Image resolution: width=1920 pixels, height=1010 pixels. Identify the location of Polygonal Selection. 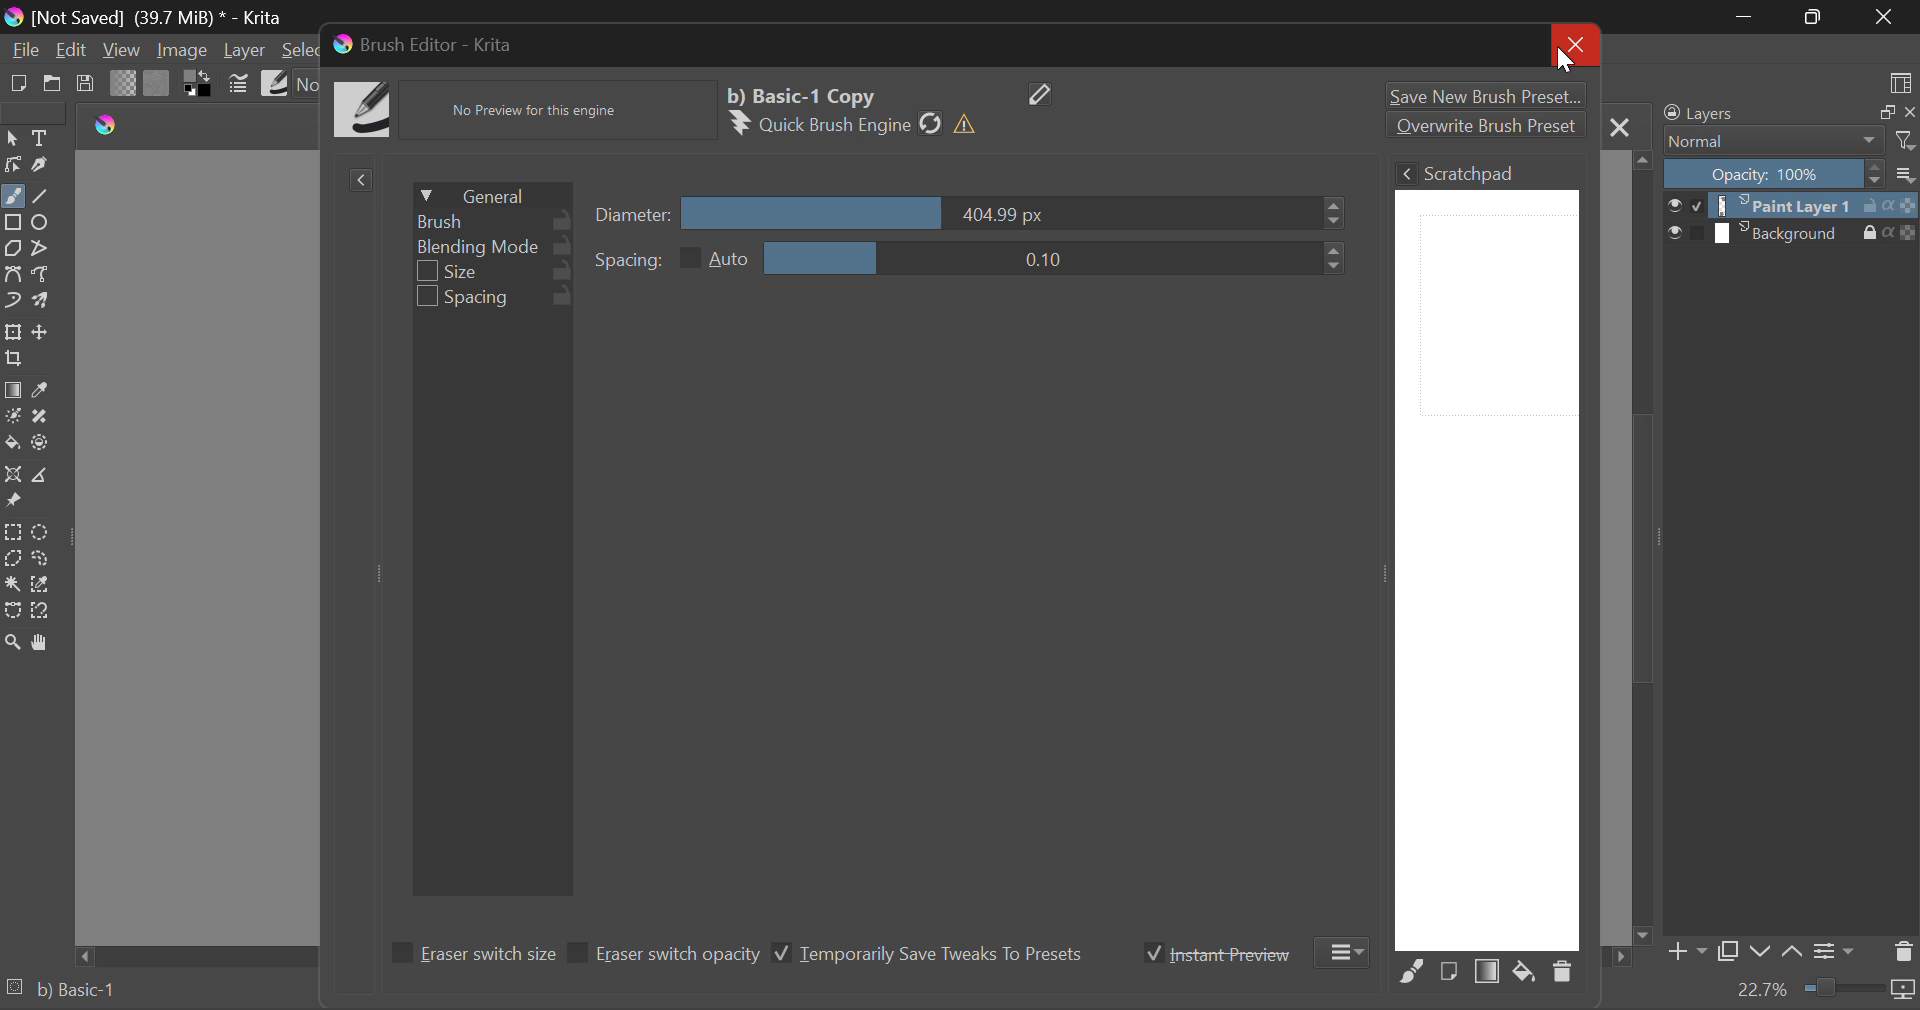
(12, 558).